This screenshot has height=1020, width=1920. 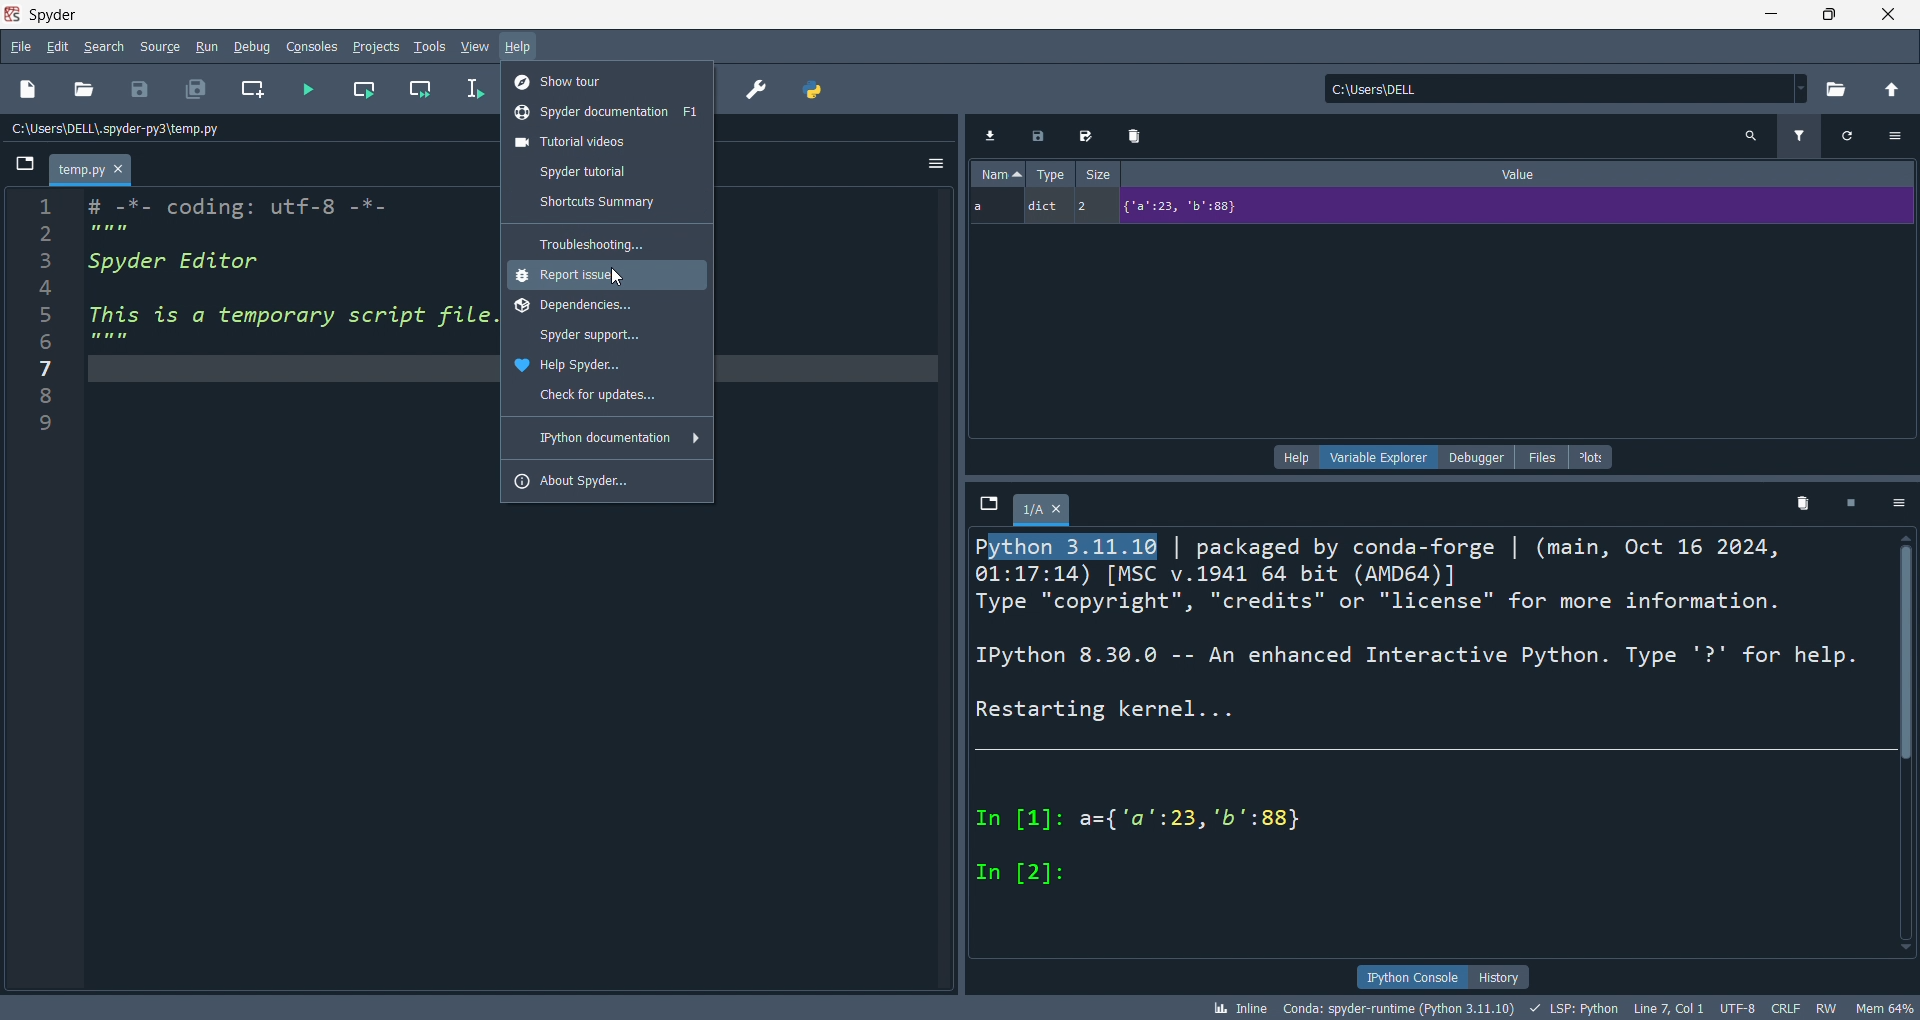 What do you see at coordinates (607, 241) in the screenshot?
I see `troubleshooting` at bounding box center [607, 241].